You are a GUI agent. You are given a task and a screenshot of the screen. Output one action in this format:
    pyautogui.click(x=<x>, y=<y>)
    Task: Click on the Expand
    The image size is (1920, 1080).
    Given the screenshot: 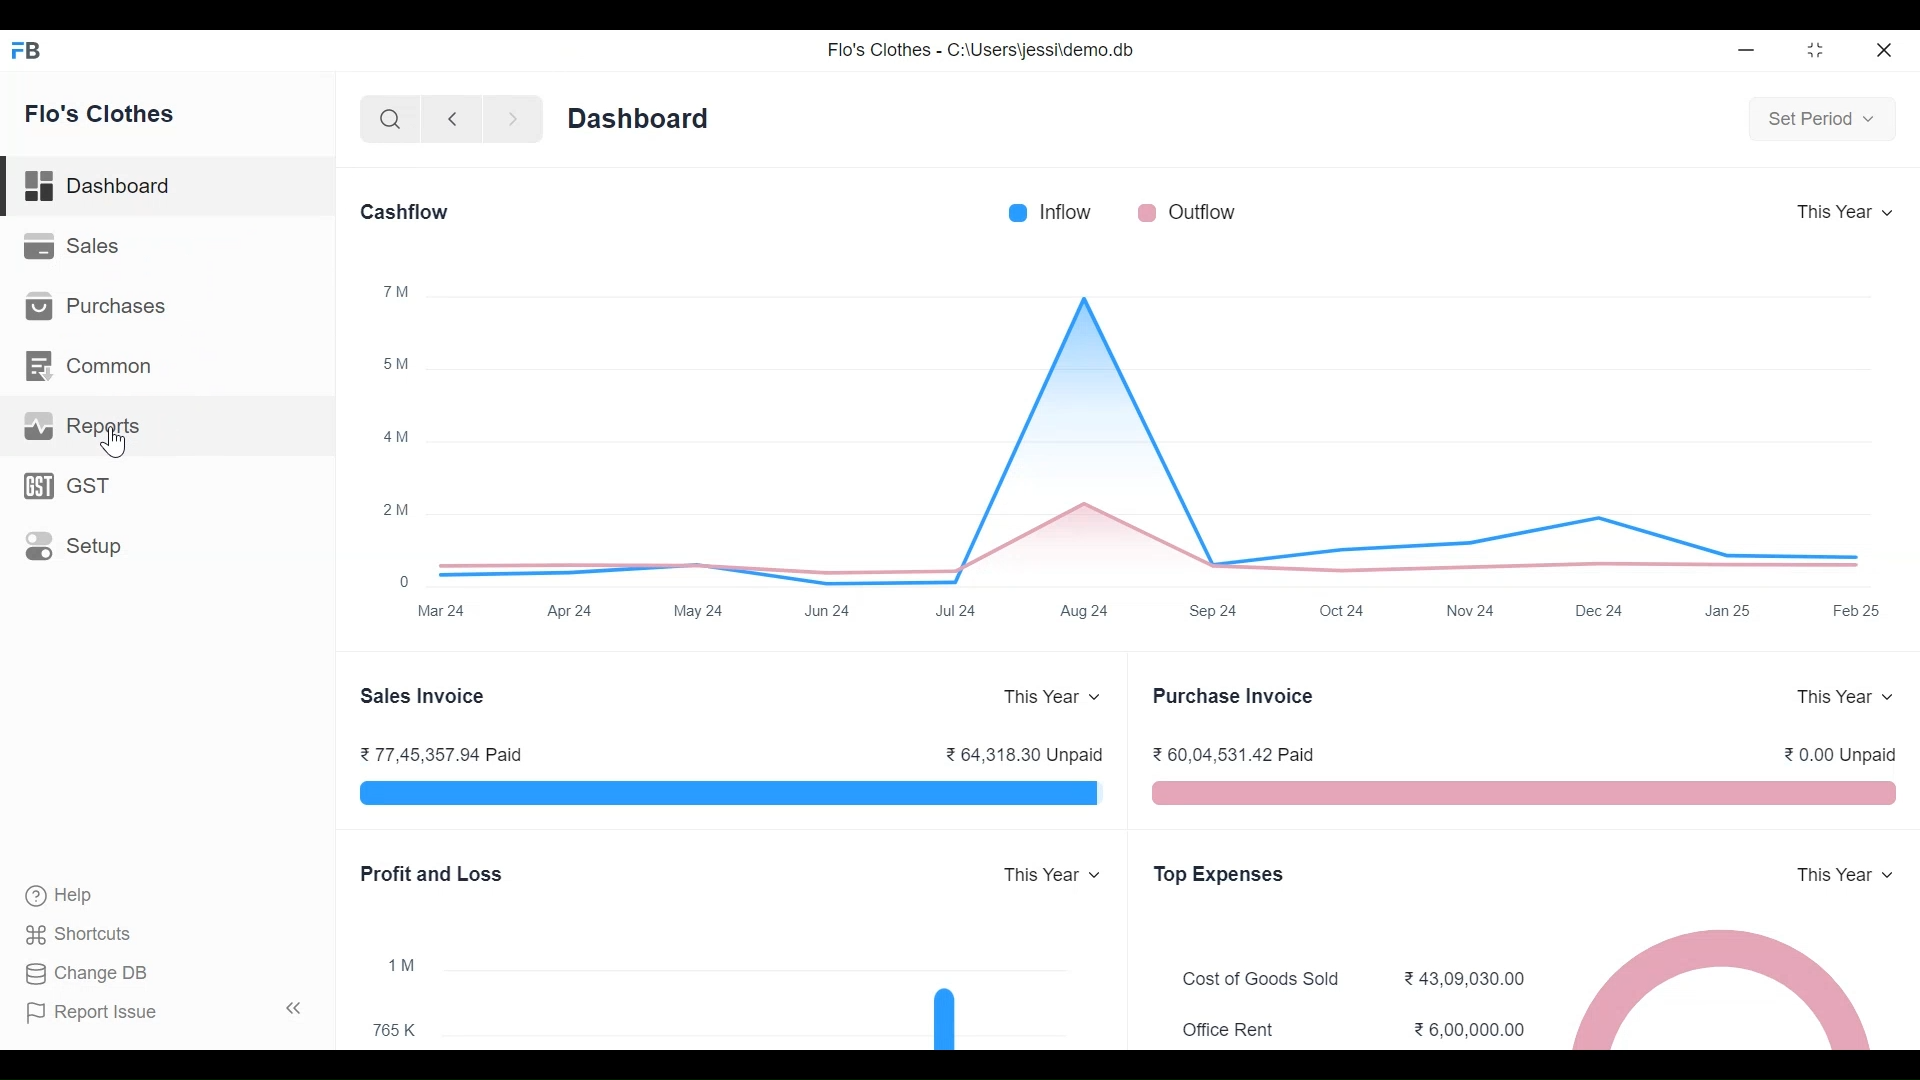 What is the action you would take?
    pyautogui.click(x=1094, y=697)
    